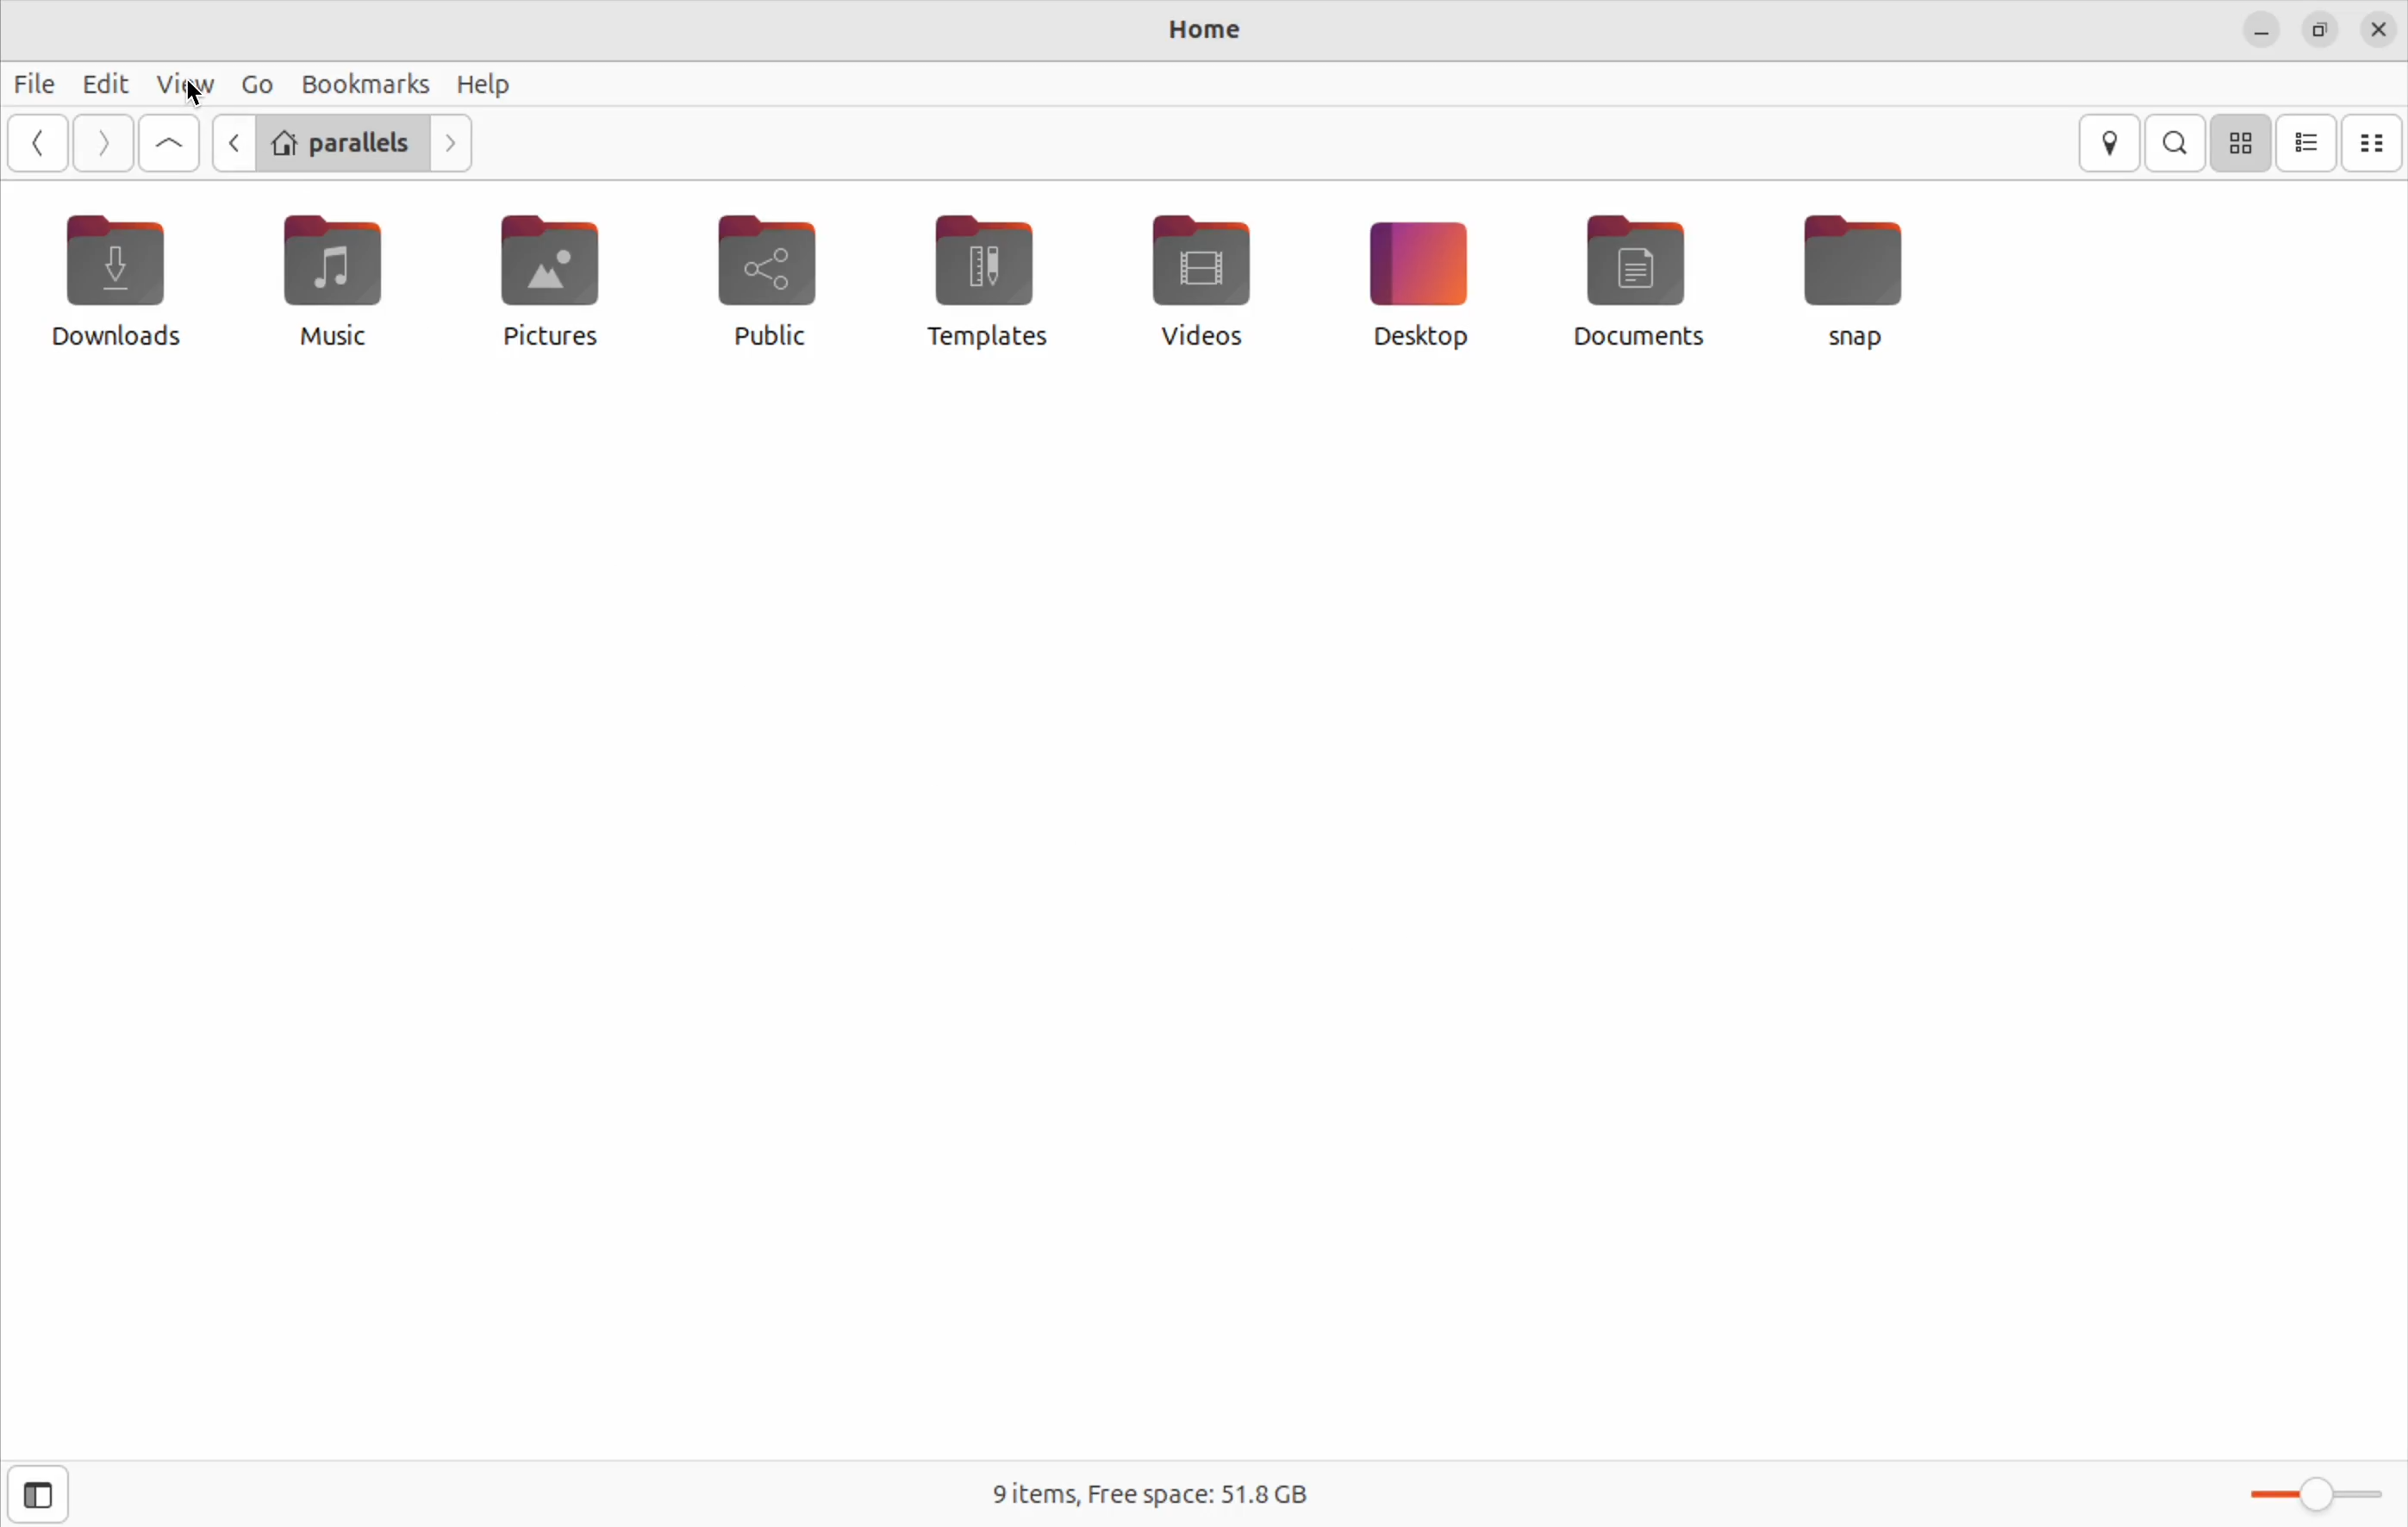 The image size is (2408, 1527). Describe the element at coordinates (985, 279) in the screenshot. I see `templates` at that location.